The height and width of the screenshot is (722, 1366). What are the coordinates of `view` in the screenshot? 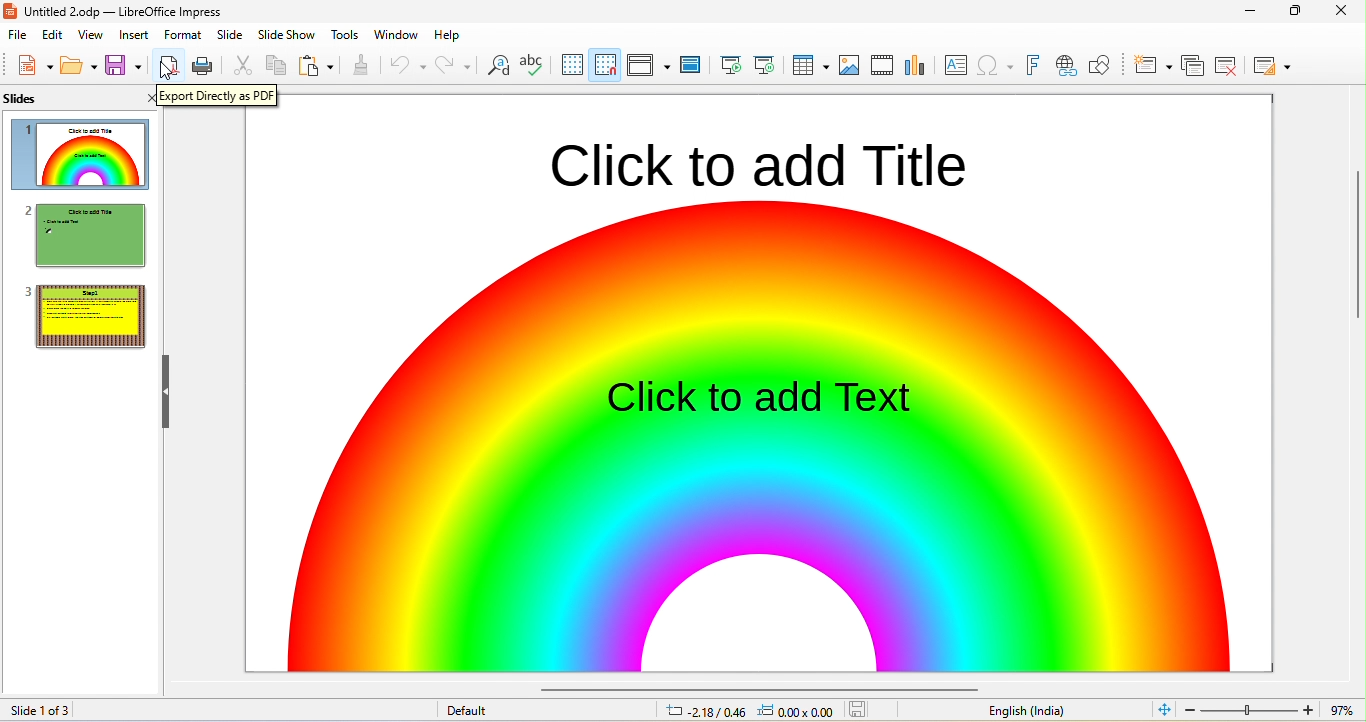 It's located at (92, 35).